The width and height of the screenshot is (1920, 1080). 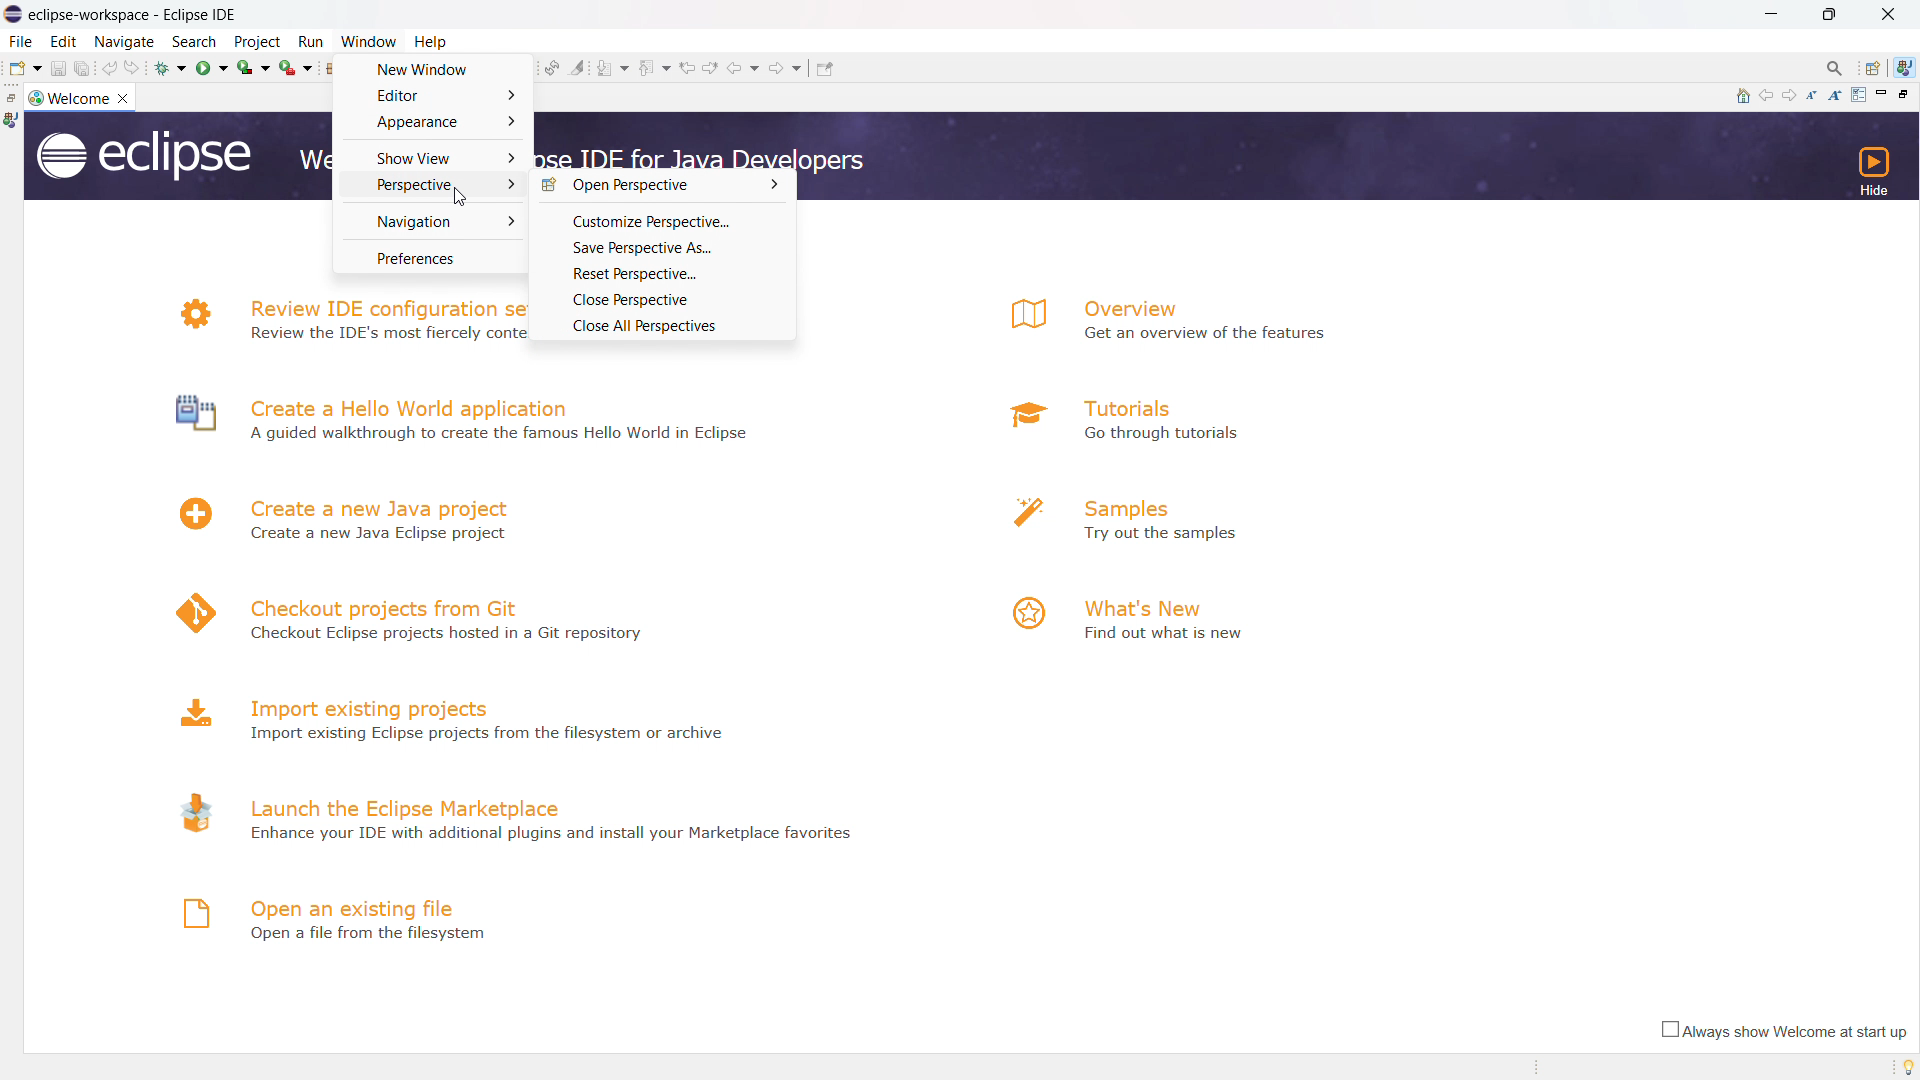 I want to click on logo, so click(x=190, y=811).